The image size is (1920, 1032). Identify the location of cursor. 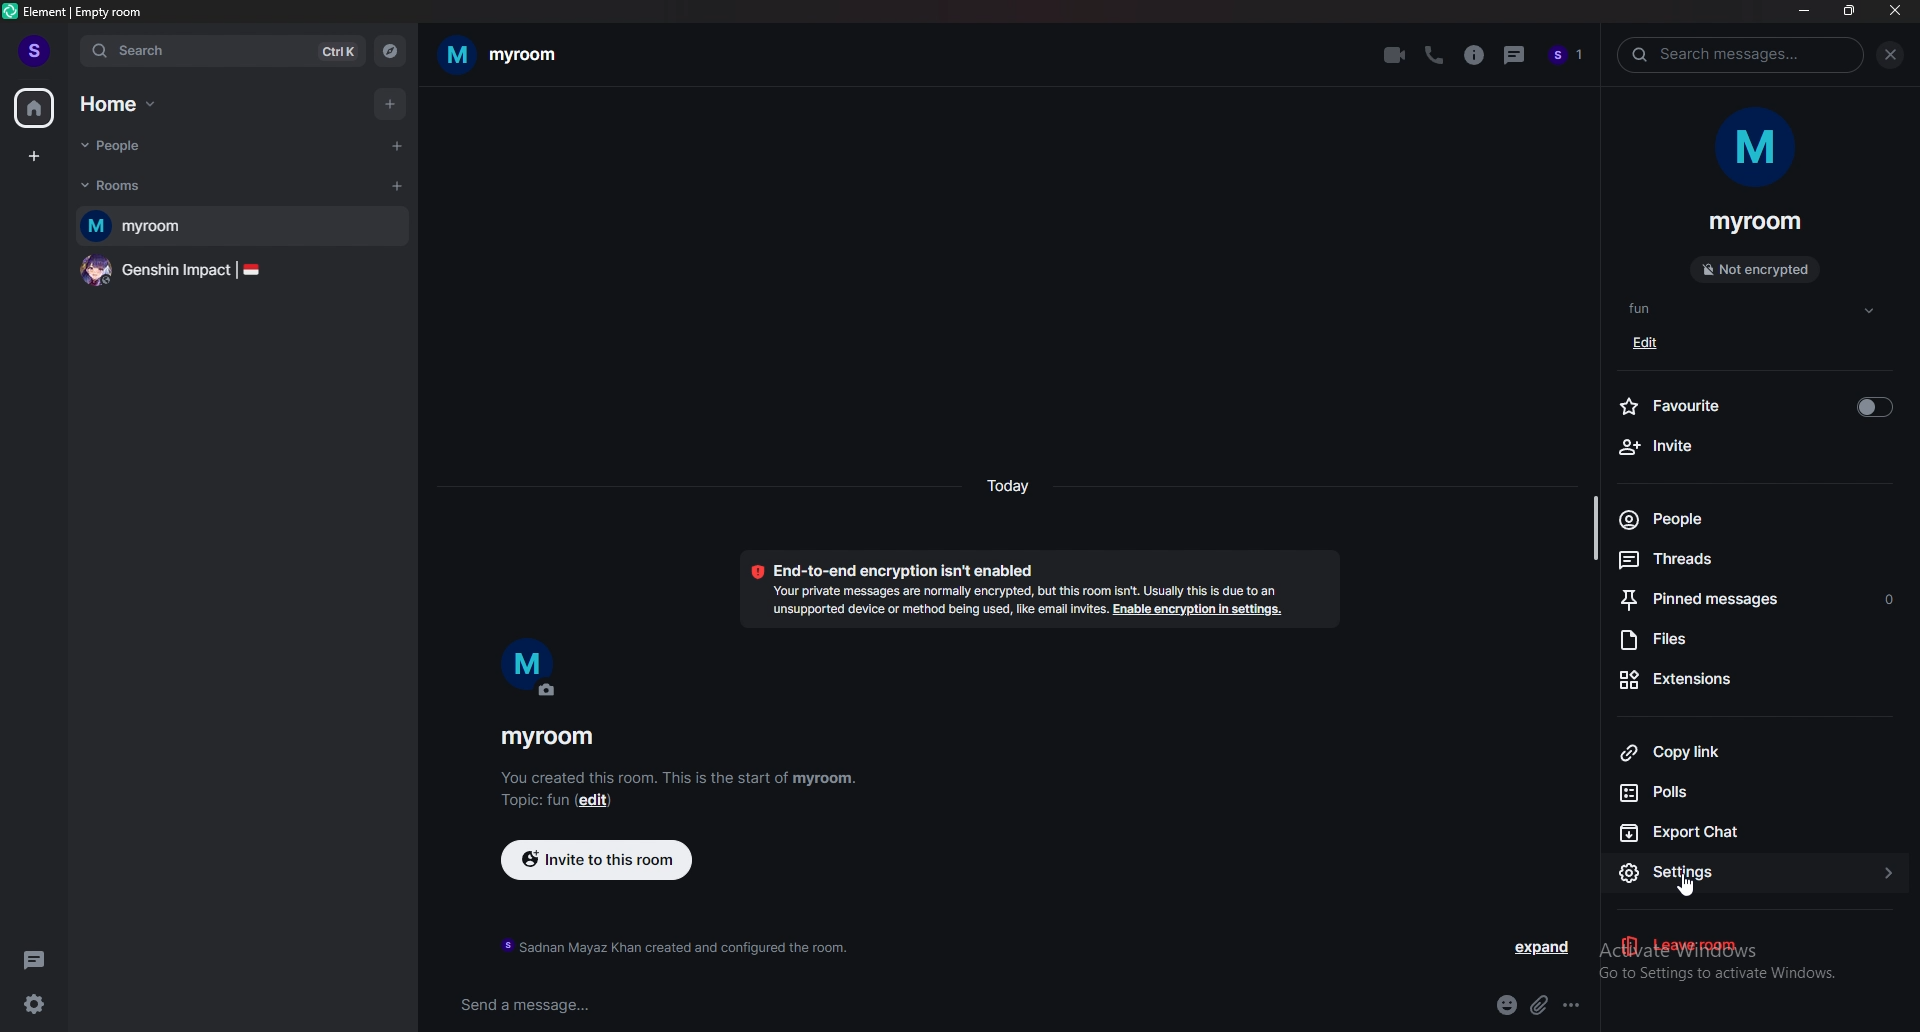
(1690, 888).